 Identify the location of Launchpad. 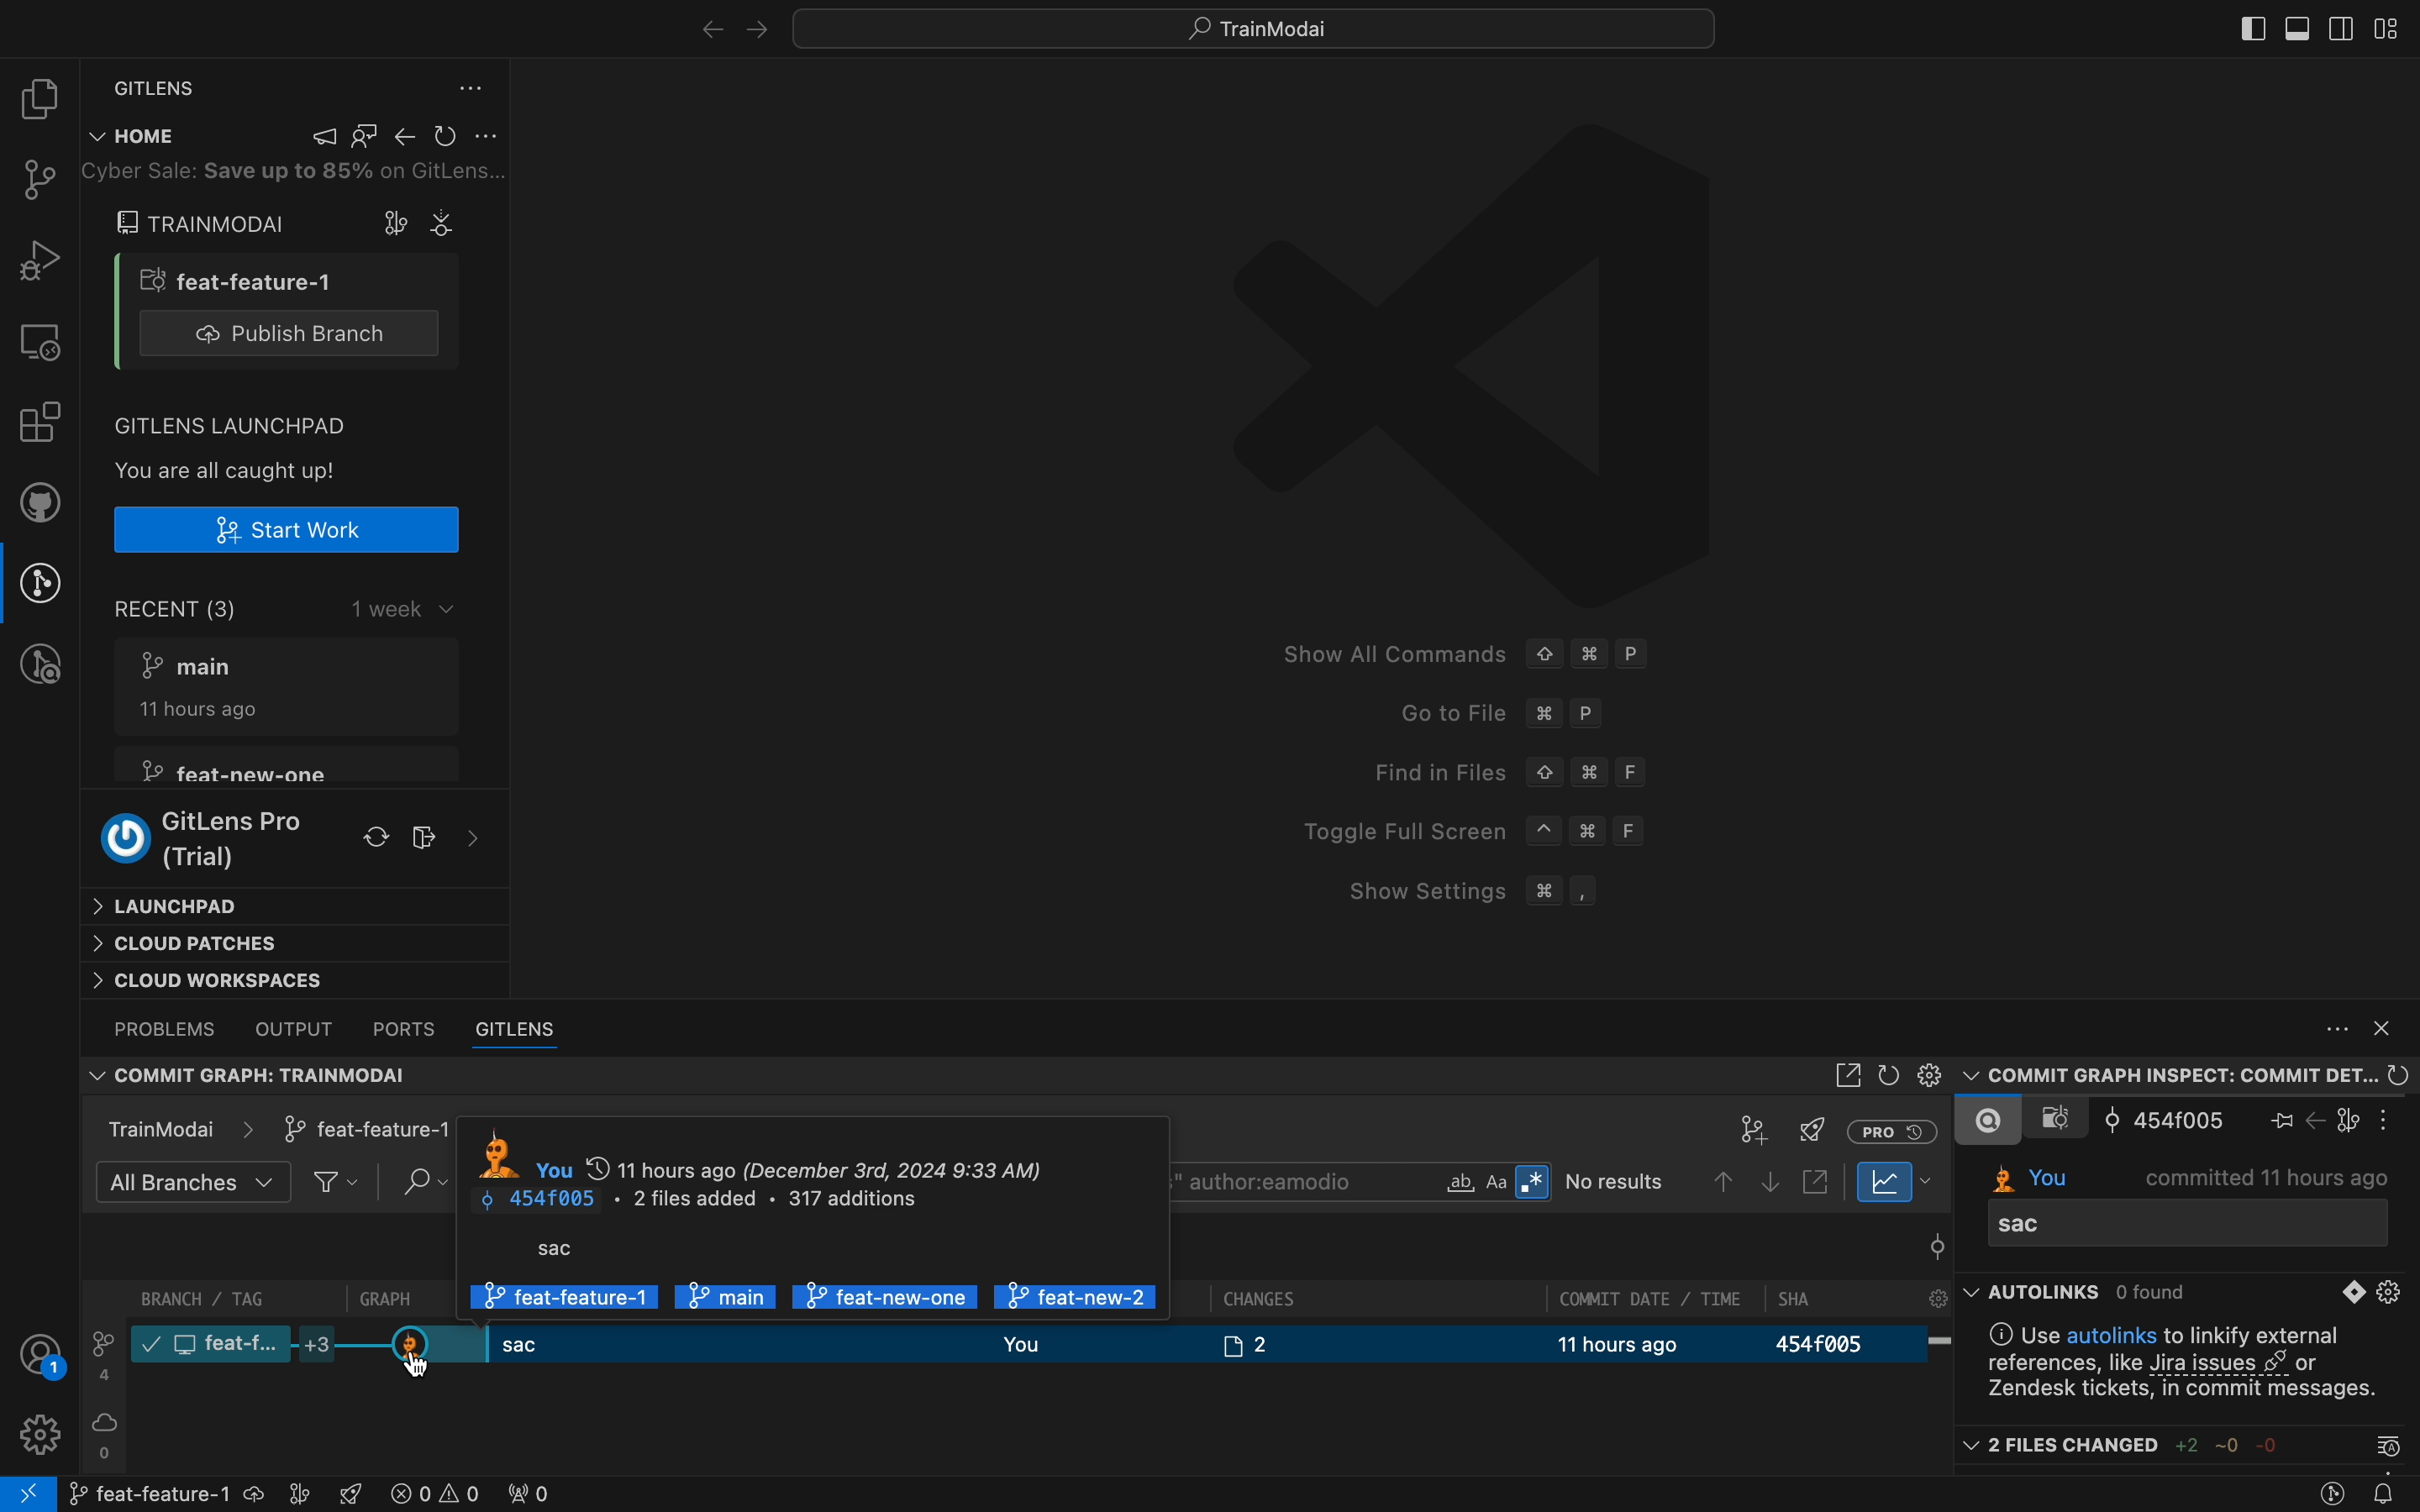
(270, 904).